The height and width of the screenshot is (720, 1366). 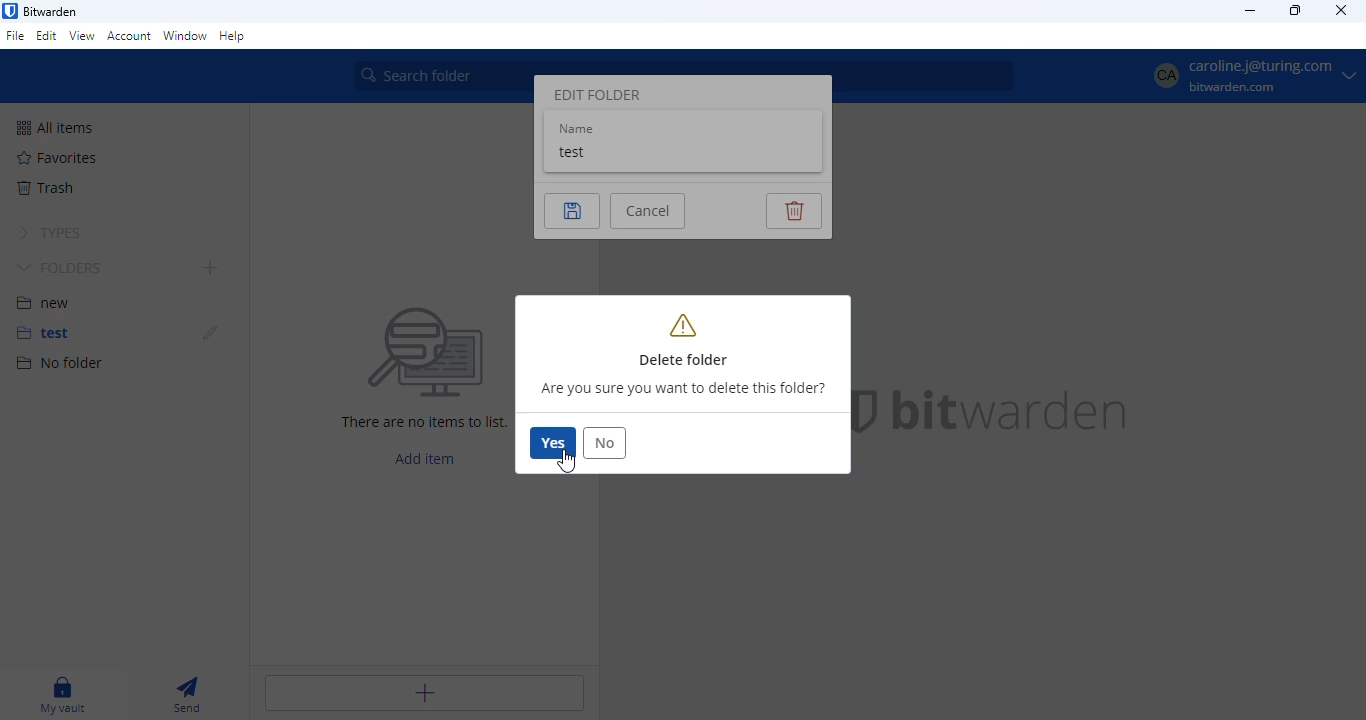 What do you see at coordinates (47, 37) in the screenshot?
I see `edit` at bounding box center [47, 37].